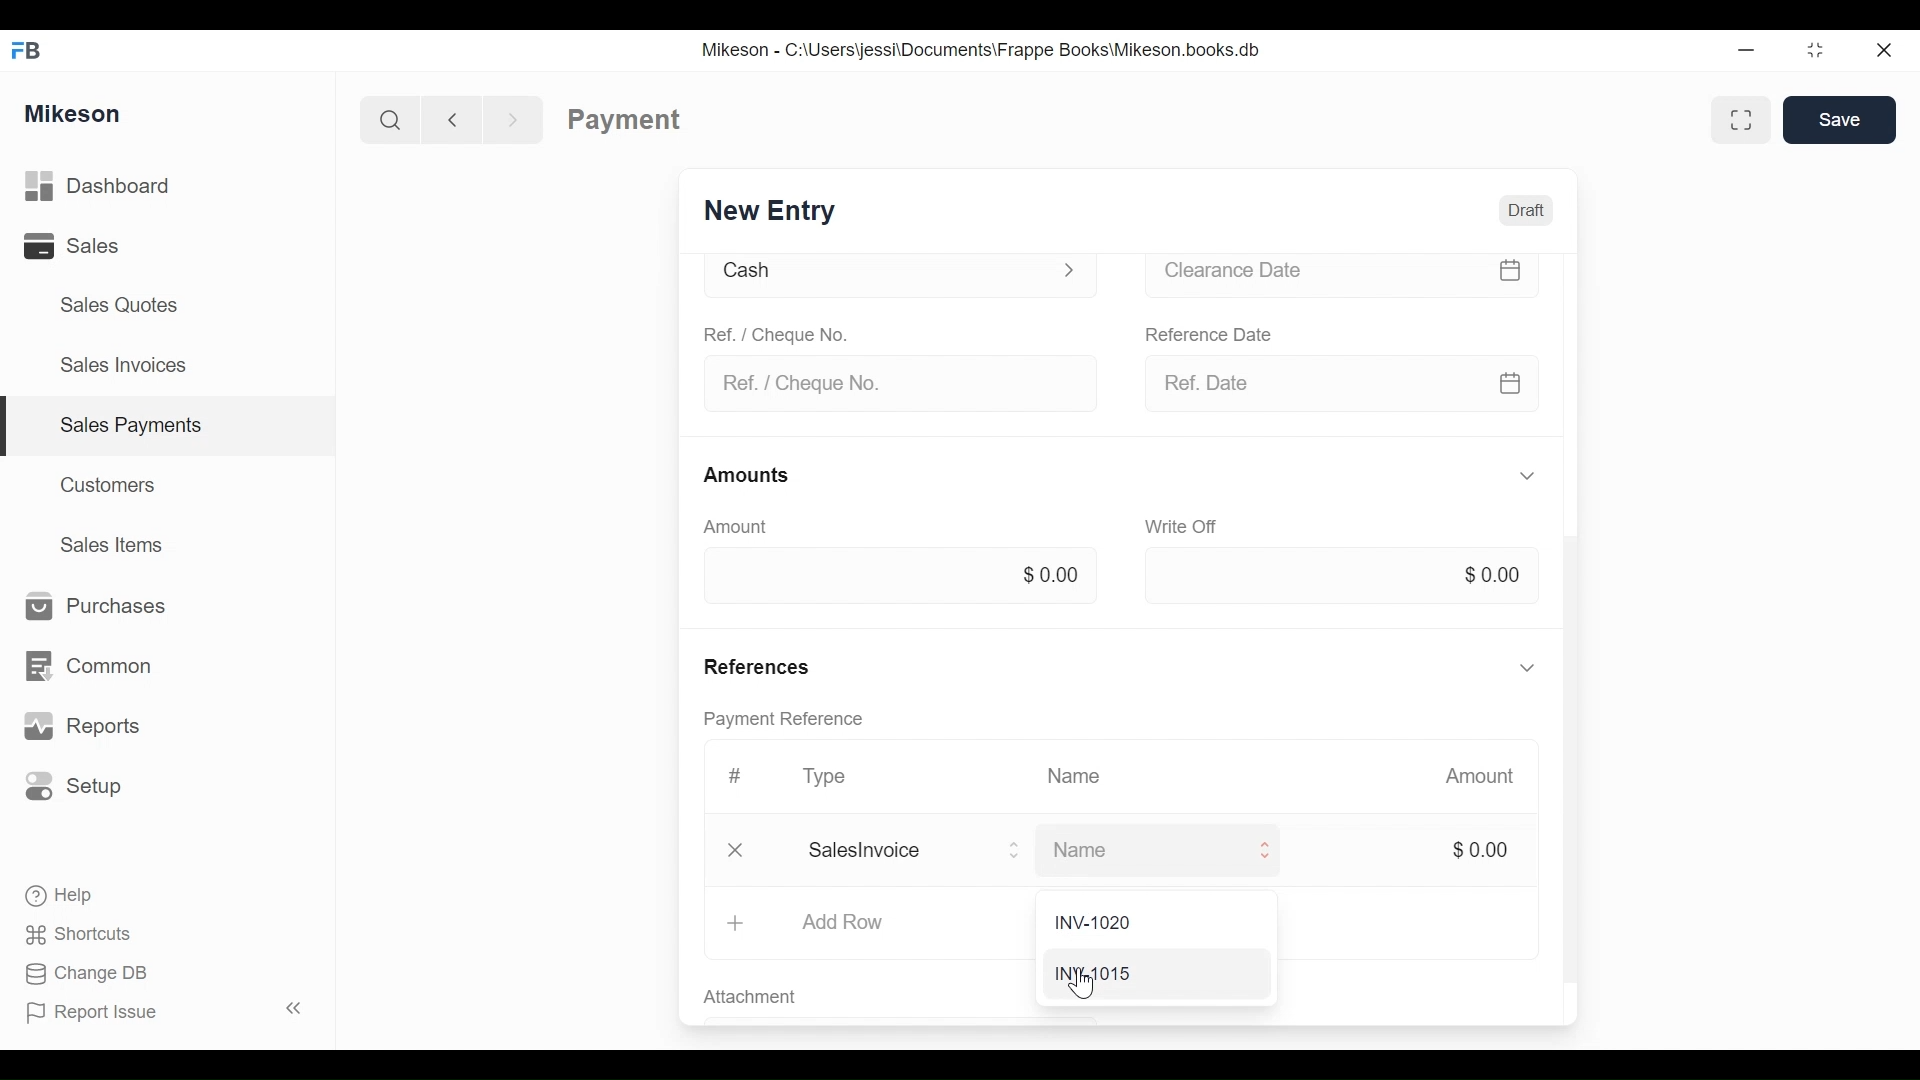 The height and width of the screenshot is (1080, 1920). Describe the element at coordinates (911, 851) in the screenshot. I see `Salesinvoice` at that location.